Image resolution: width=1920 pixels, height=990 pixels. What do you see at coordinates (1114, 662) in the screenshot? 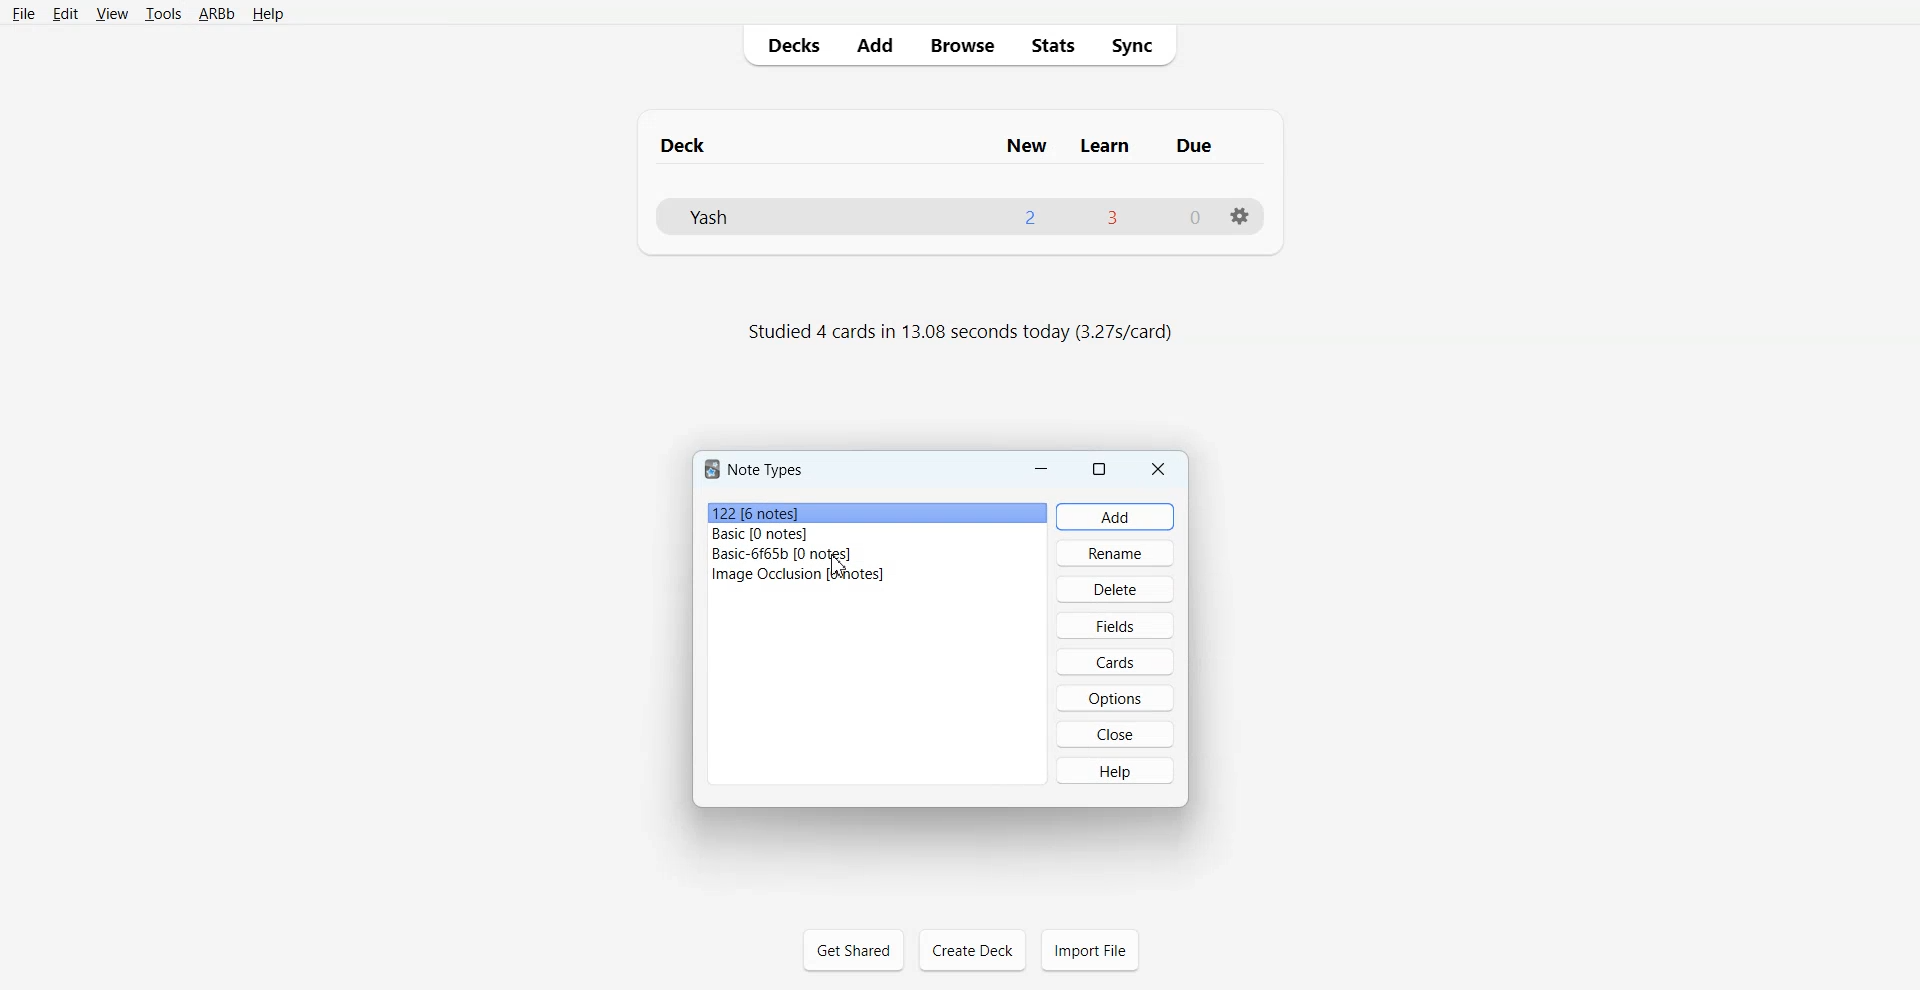
I see `Cards` at bounding box center [1114, 662].